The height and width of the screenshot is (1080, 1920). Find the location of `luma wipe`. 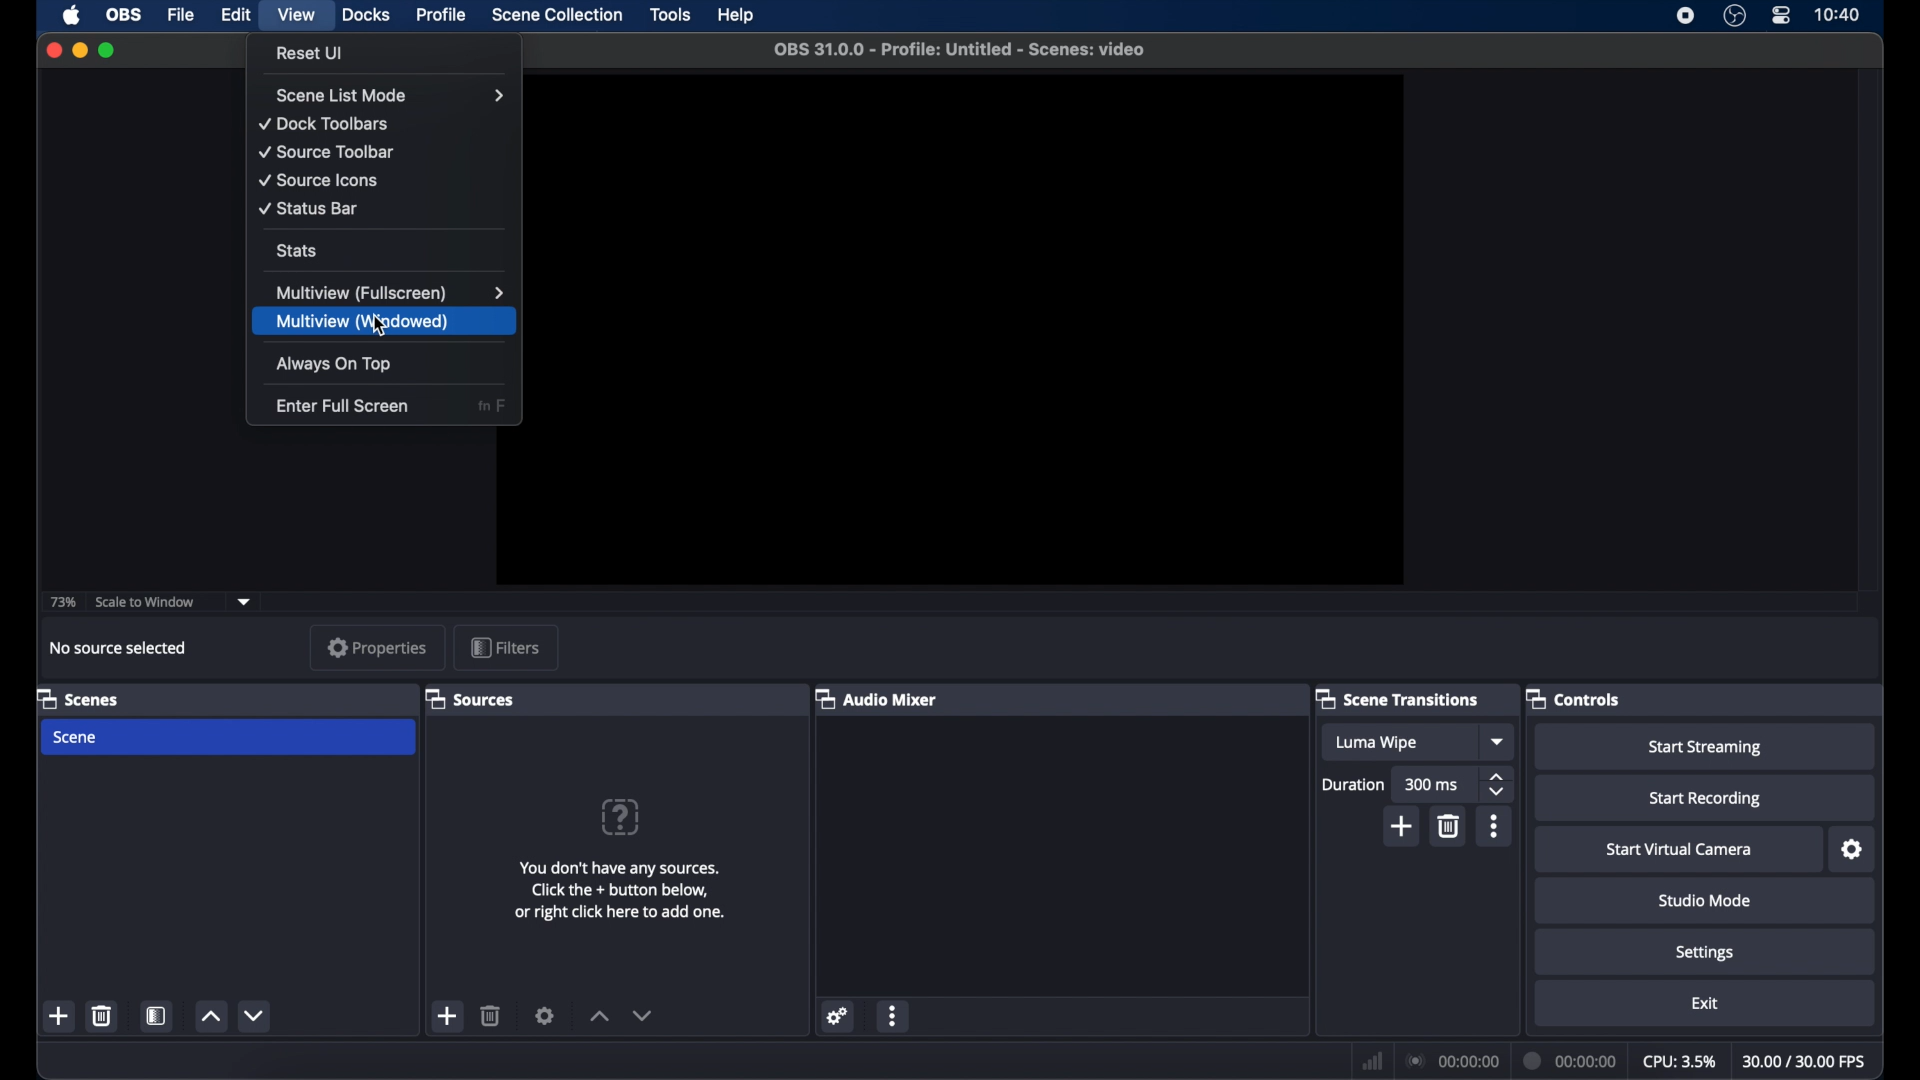

luma wipe is located at coordinates (1376, 742).